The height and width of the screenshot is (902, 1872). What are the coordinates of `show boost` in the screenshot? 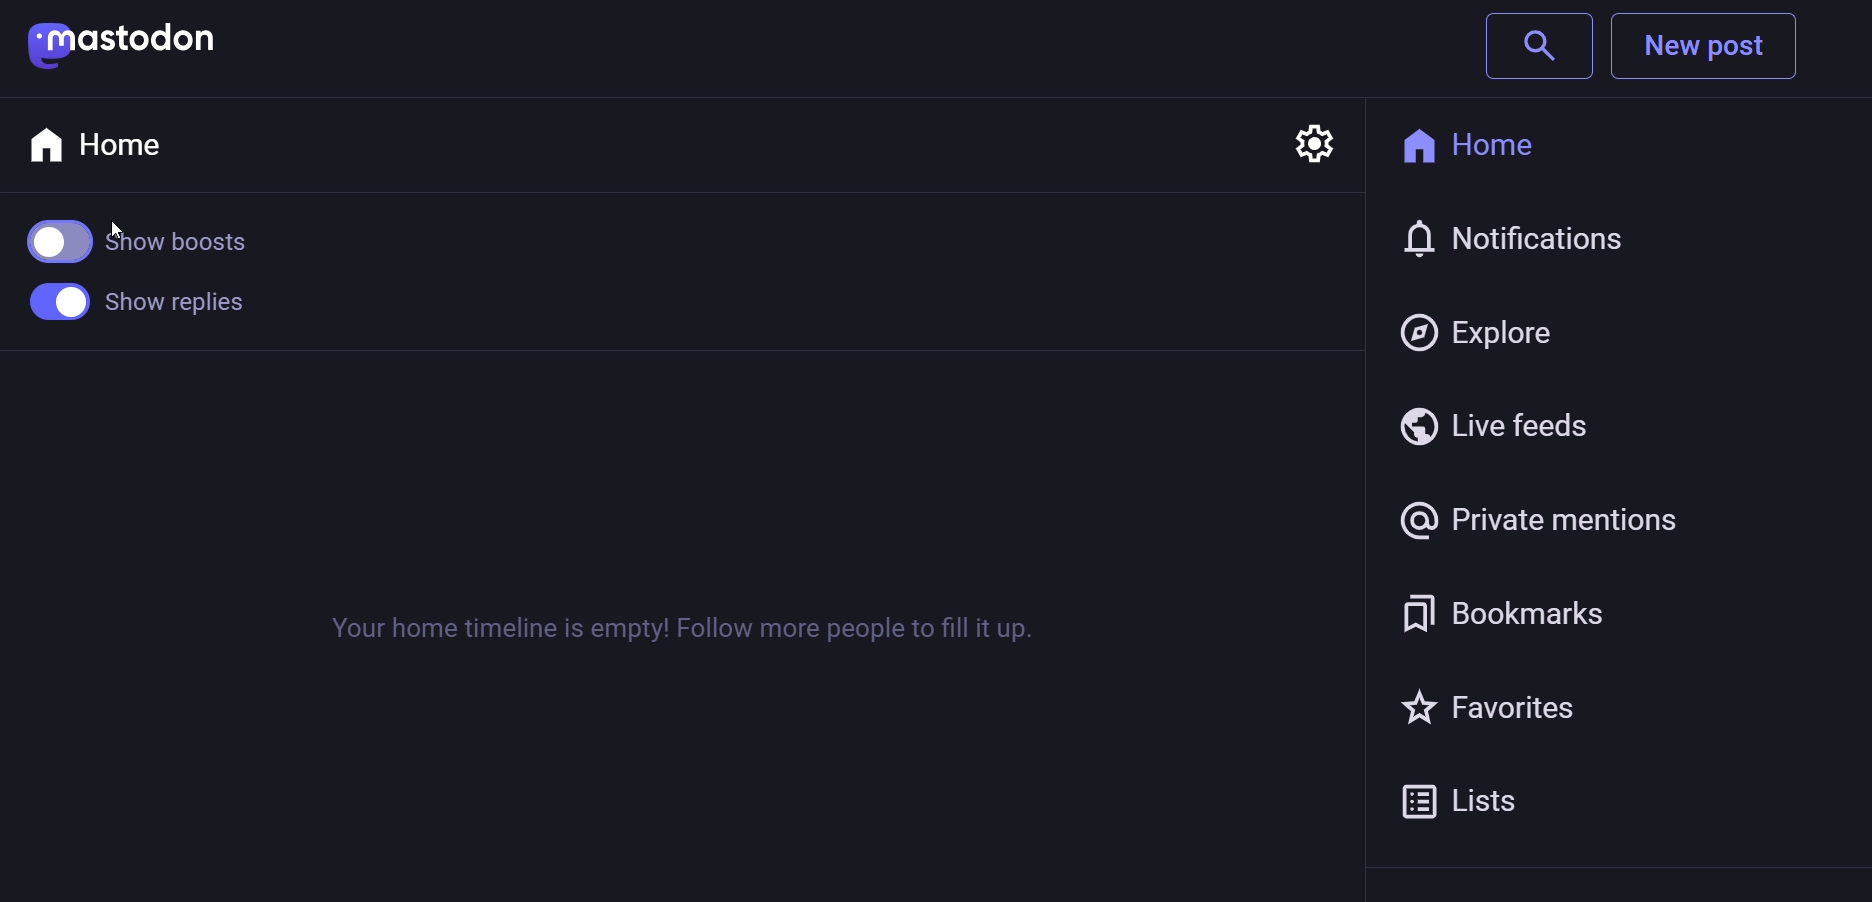 It's located at (156, 243).